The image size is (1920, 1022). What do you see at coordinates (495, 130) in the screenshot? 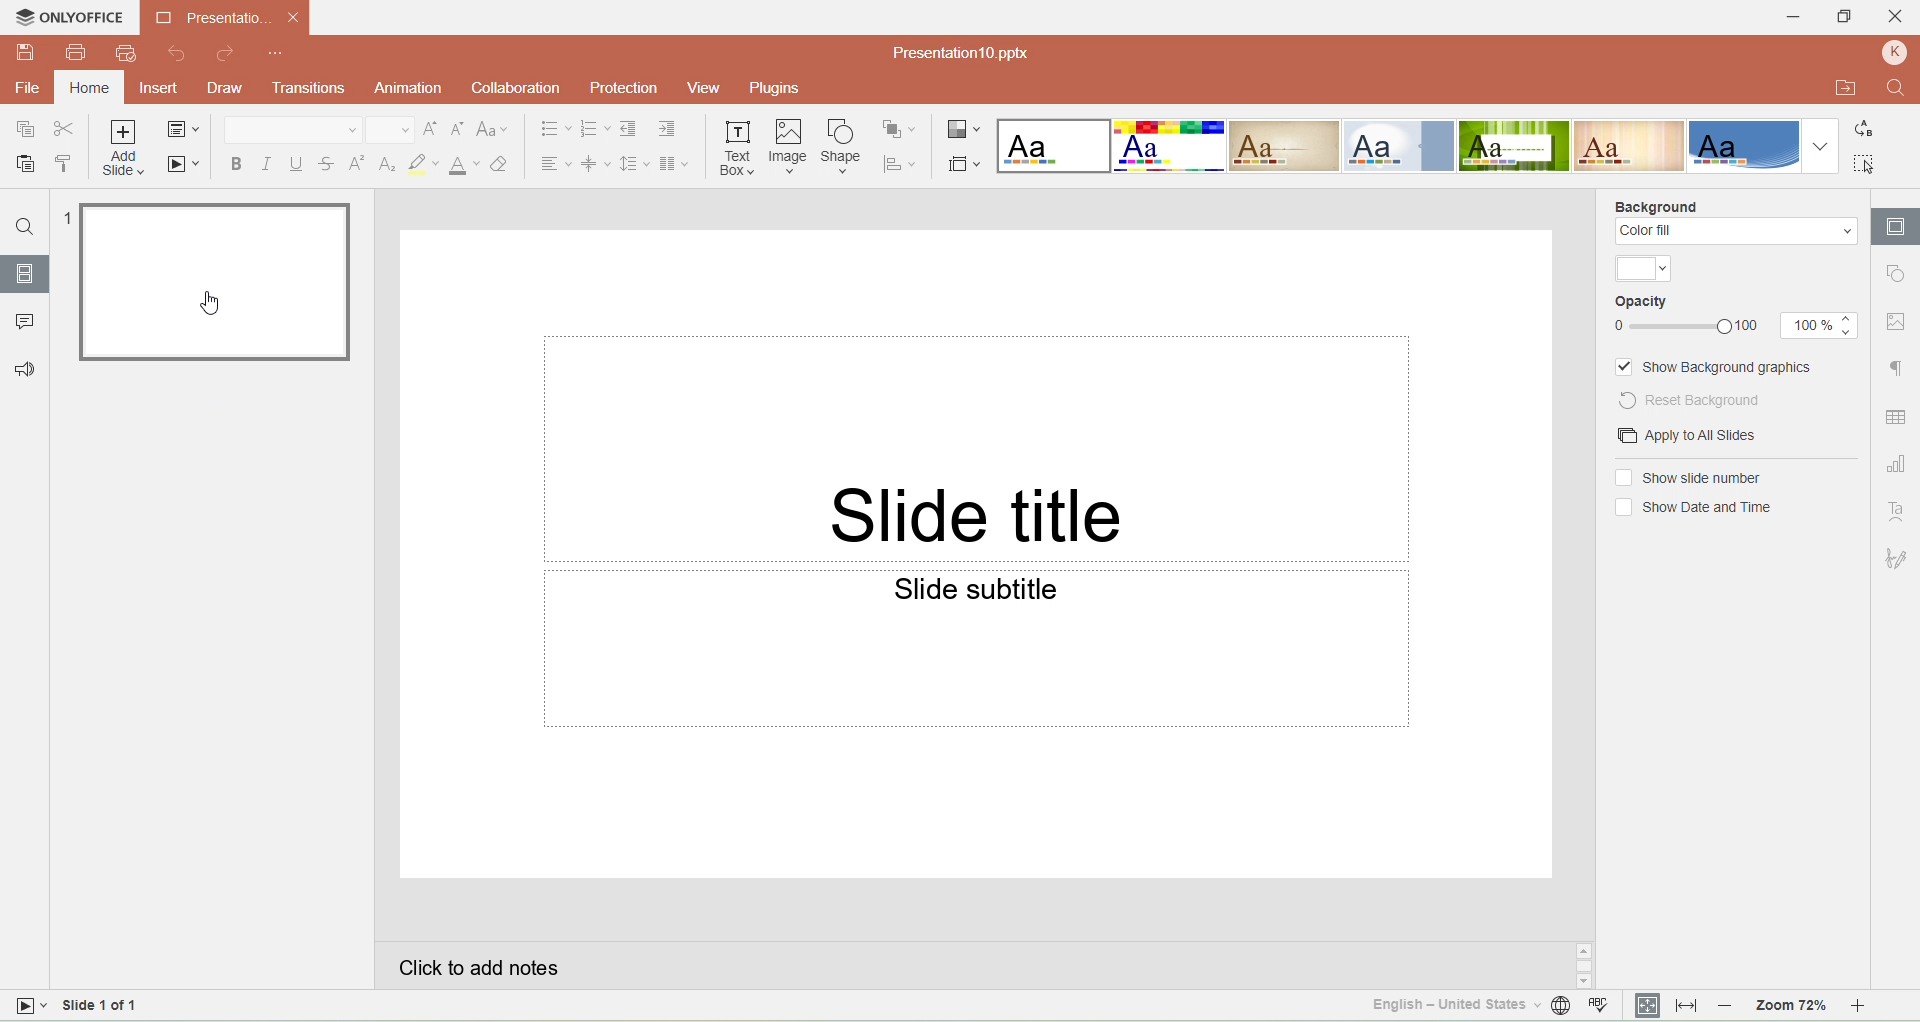
I see `Change case` at bounding box center [495, 130].